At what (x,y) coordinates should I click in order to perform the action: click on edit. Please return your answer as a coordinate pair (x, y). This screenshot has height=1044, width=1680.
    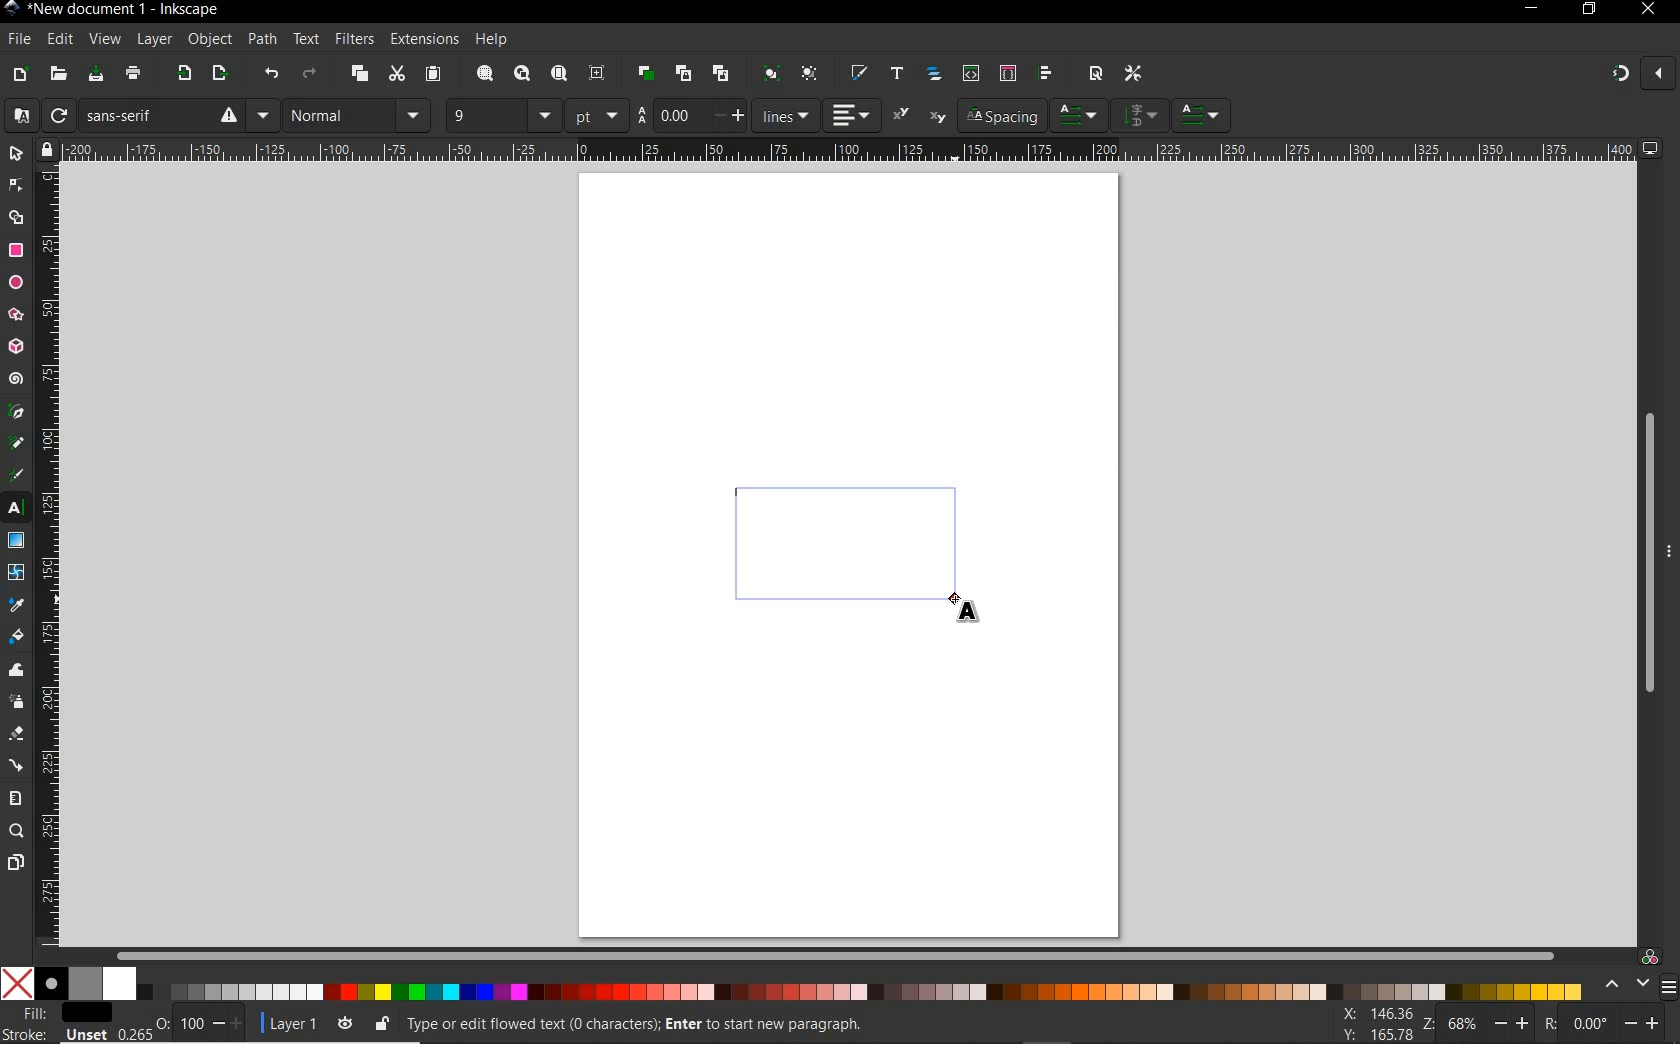
    Looking at the image, I should click on (59, 40).